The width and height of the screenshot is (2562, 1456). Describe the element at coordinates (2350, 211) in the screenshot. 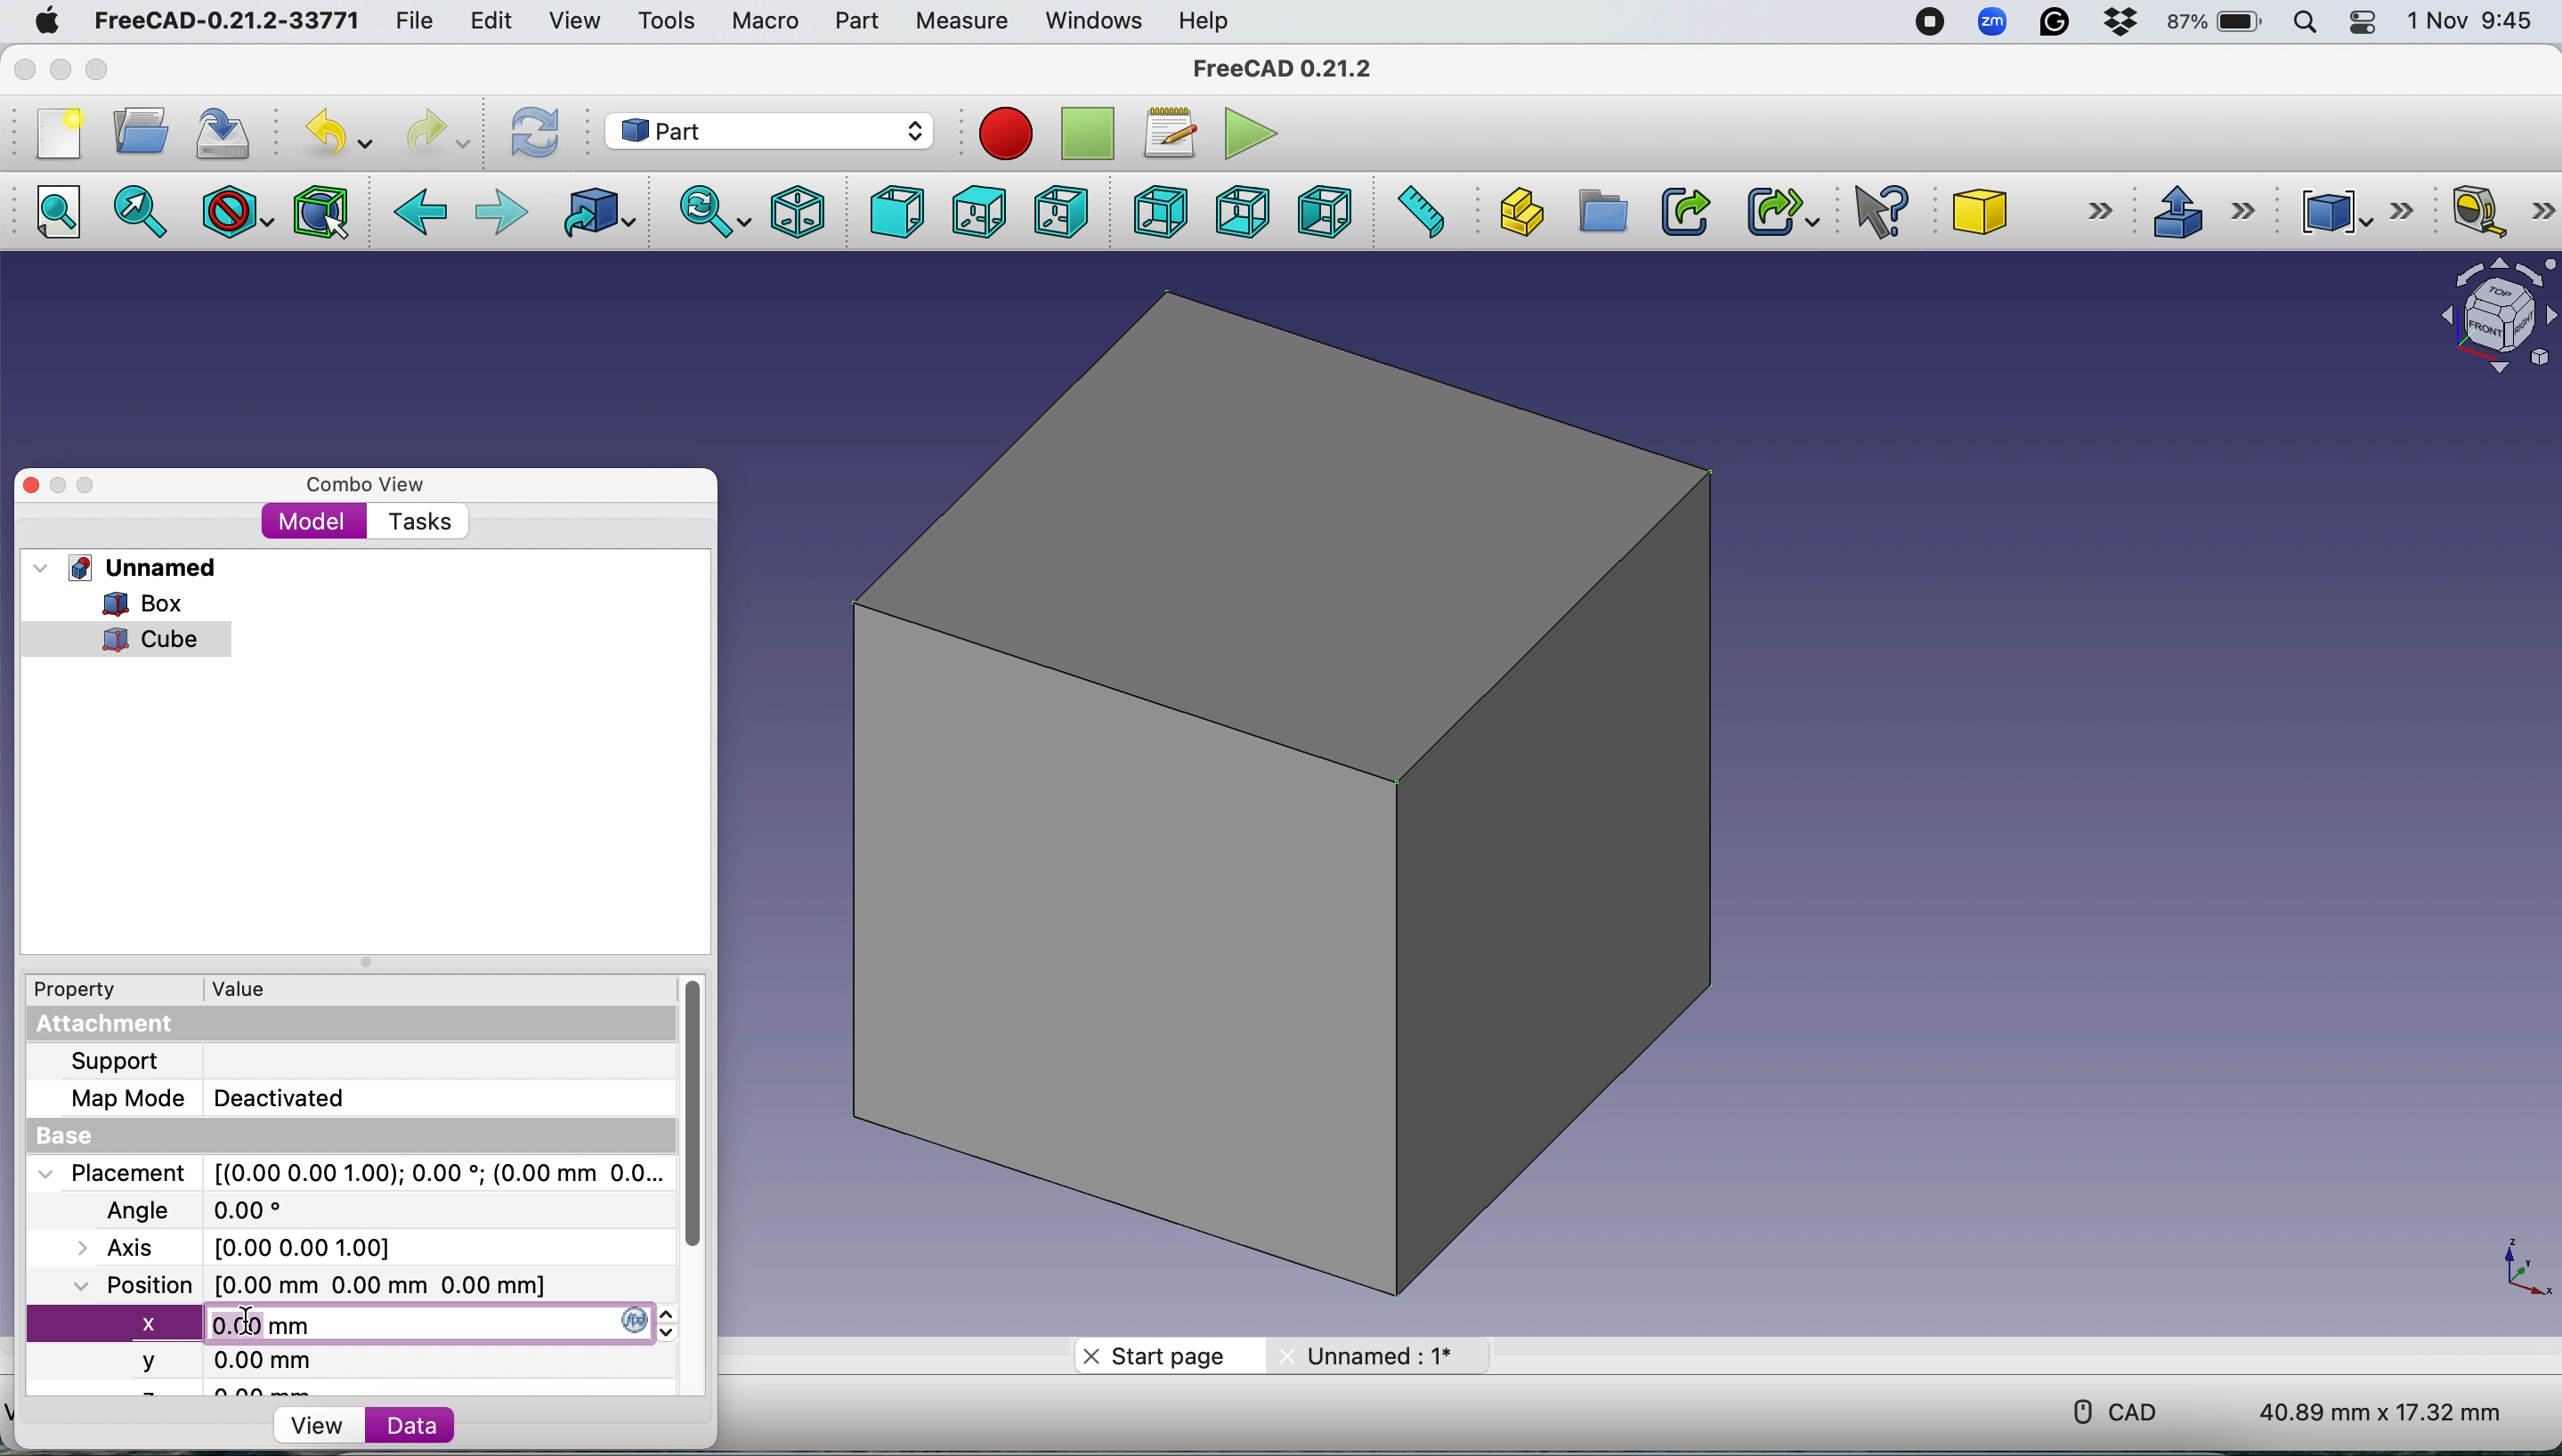

I see `Compound tools` at that location.